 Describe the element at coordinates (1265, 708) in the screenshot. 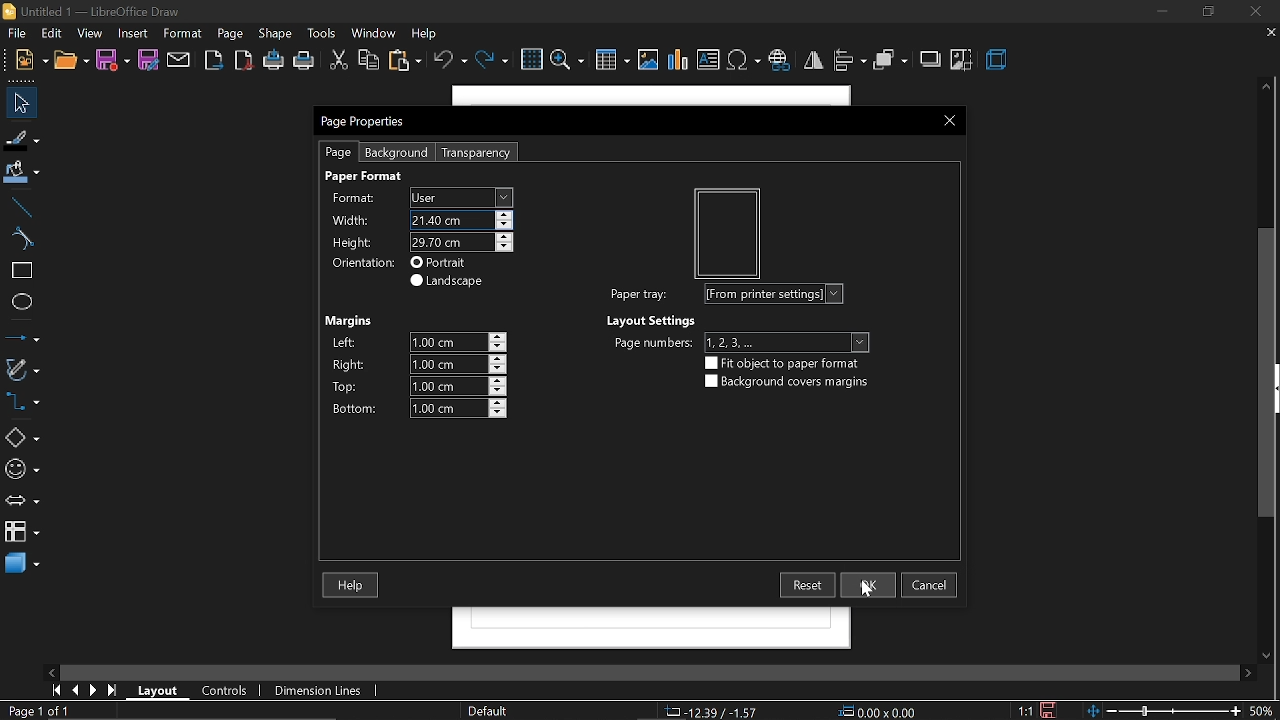

I see `60% - current zoom` at that location.